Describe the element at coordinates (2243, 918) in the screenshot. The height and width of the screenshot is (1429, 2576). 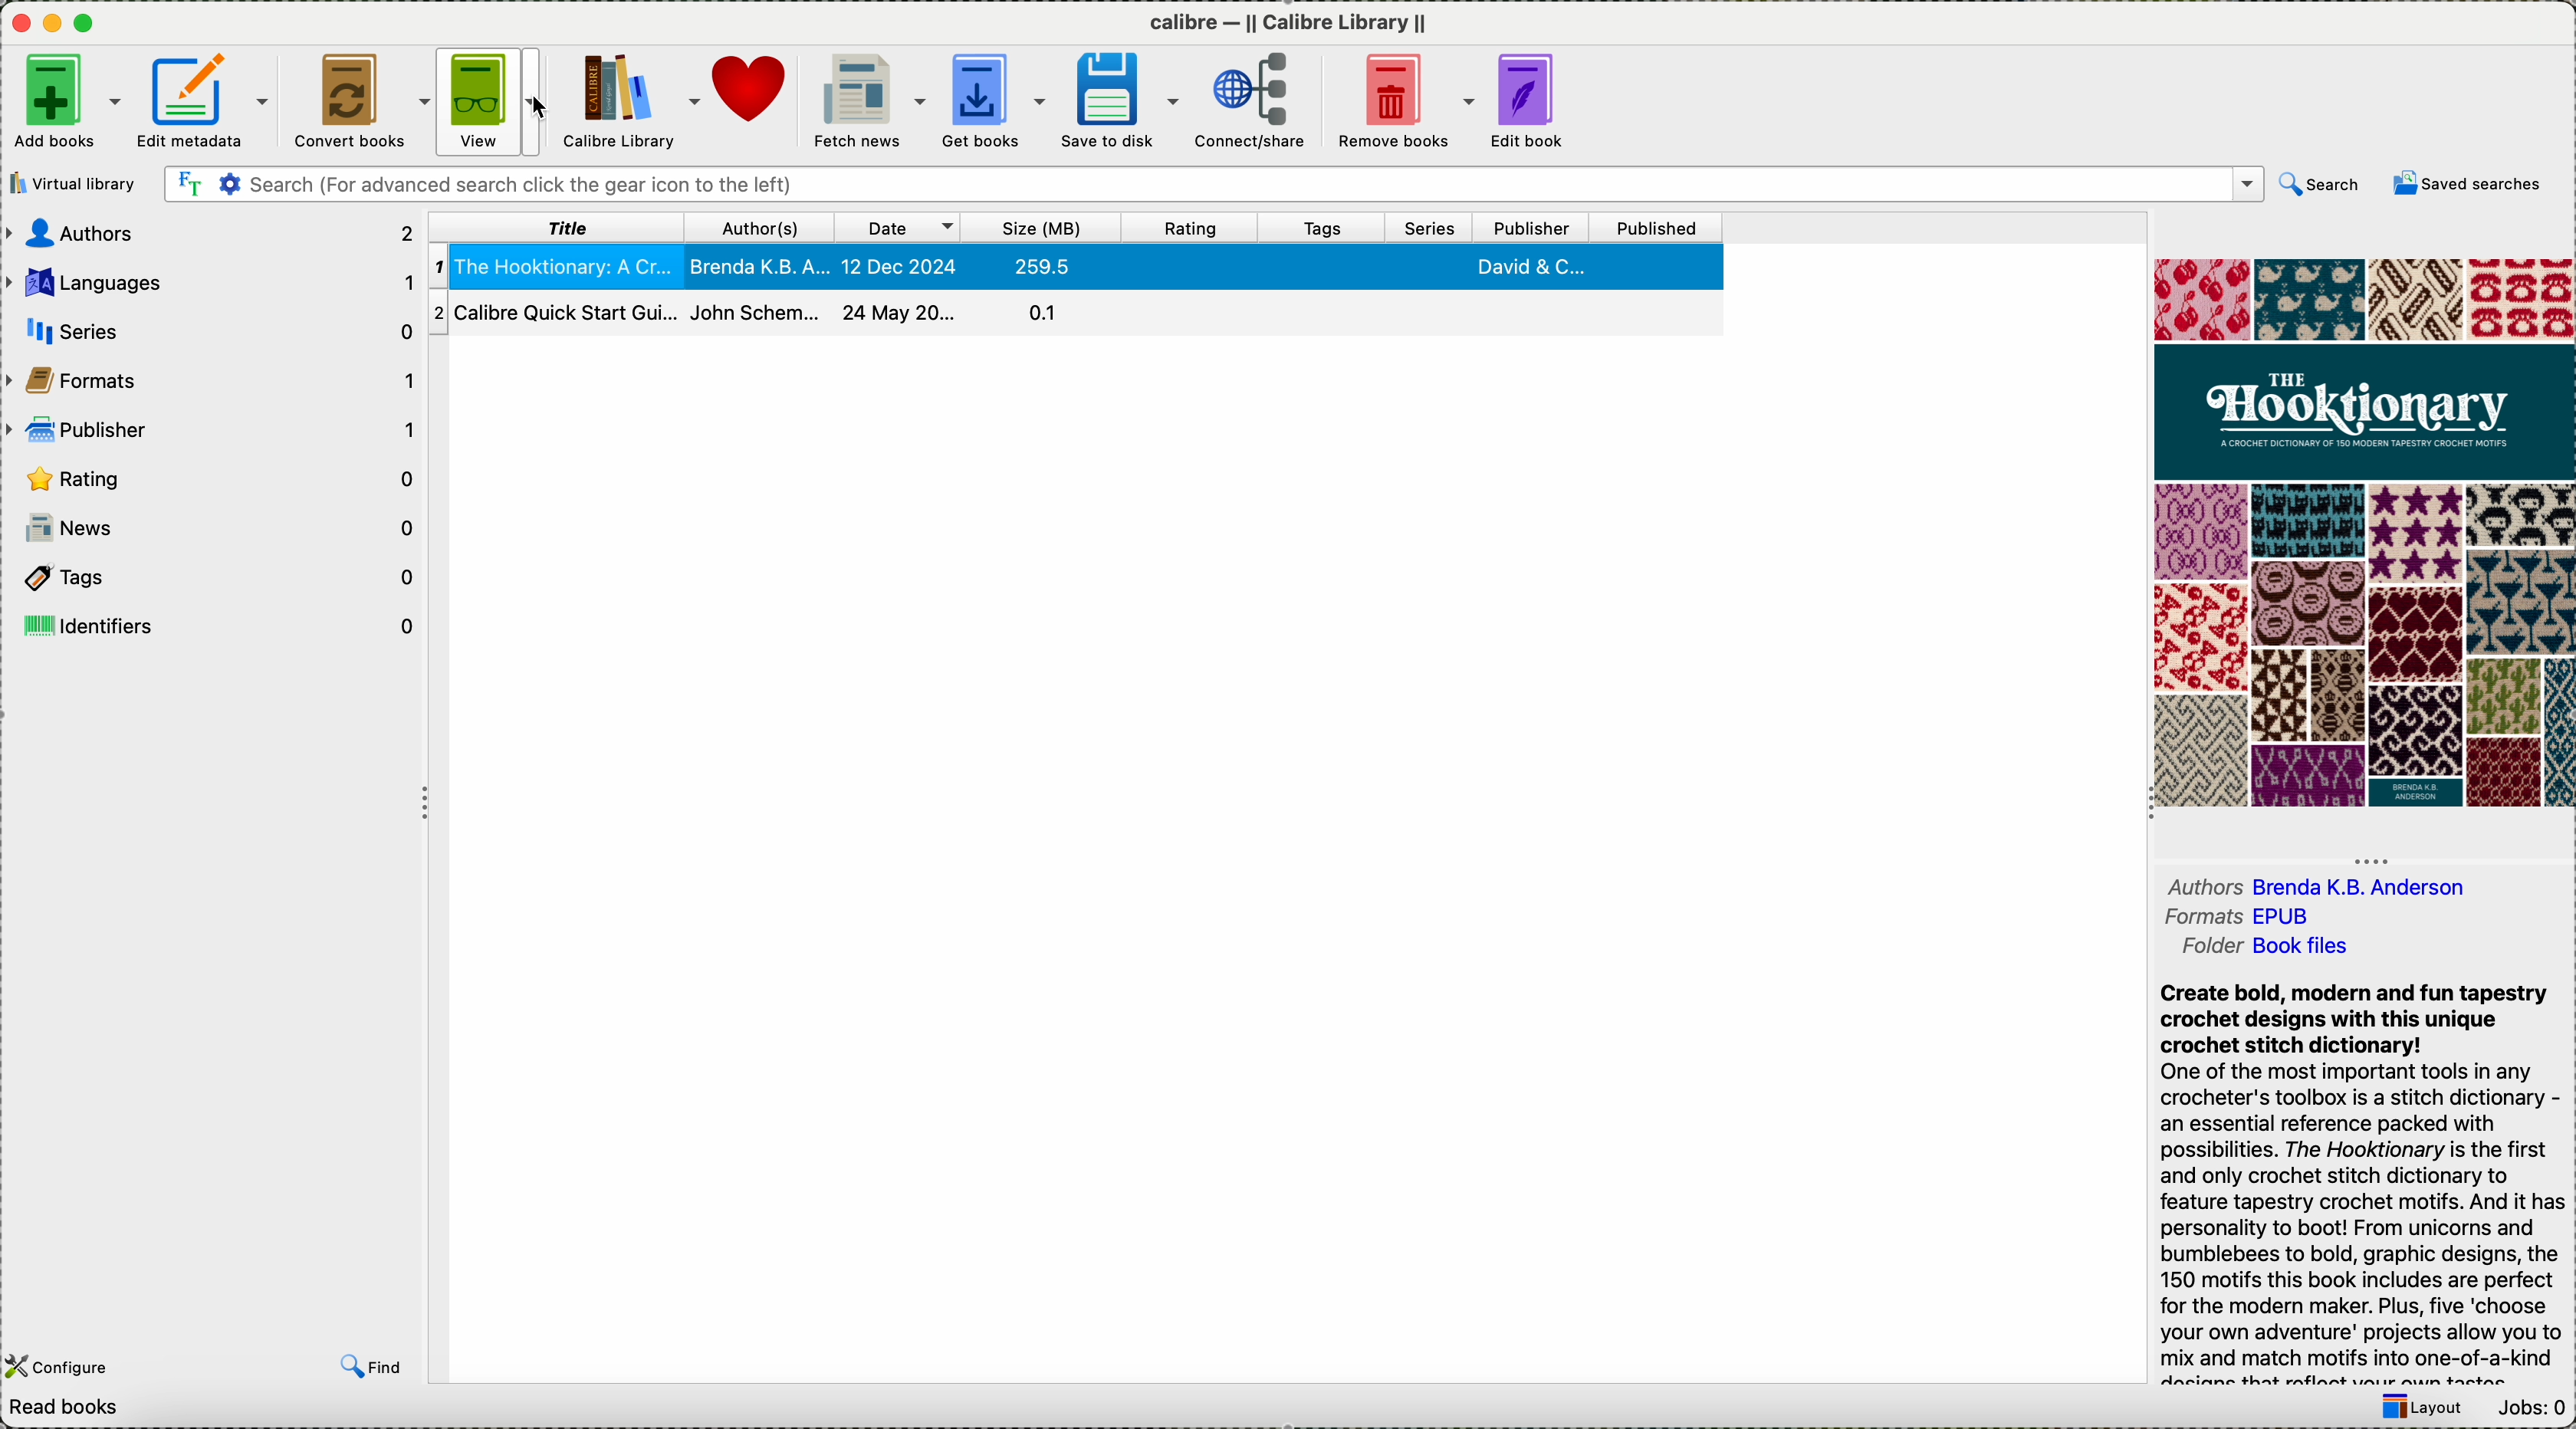
I see `formats` at that location.